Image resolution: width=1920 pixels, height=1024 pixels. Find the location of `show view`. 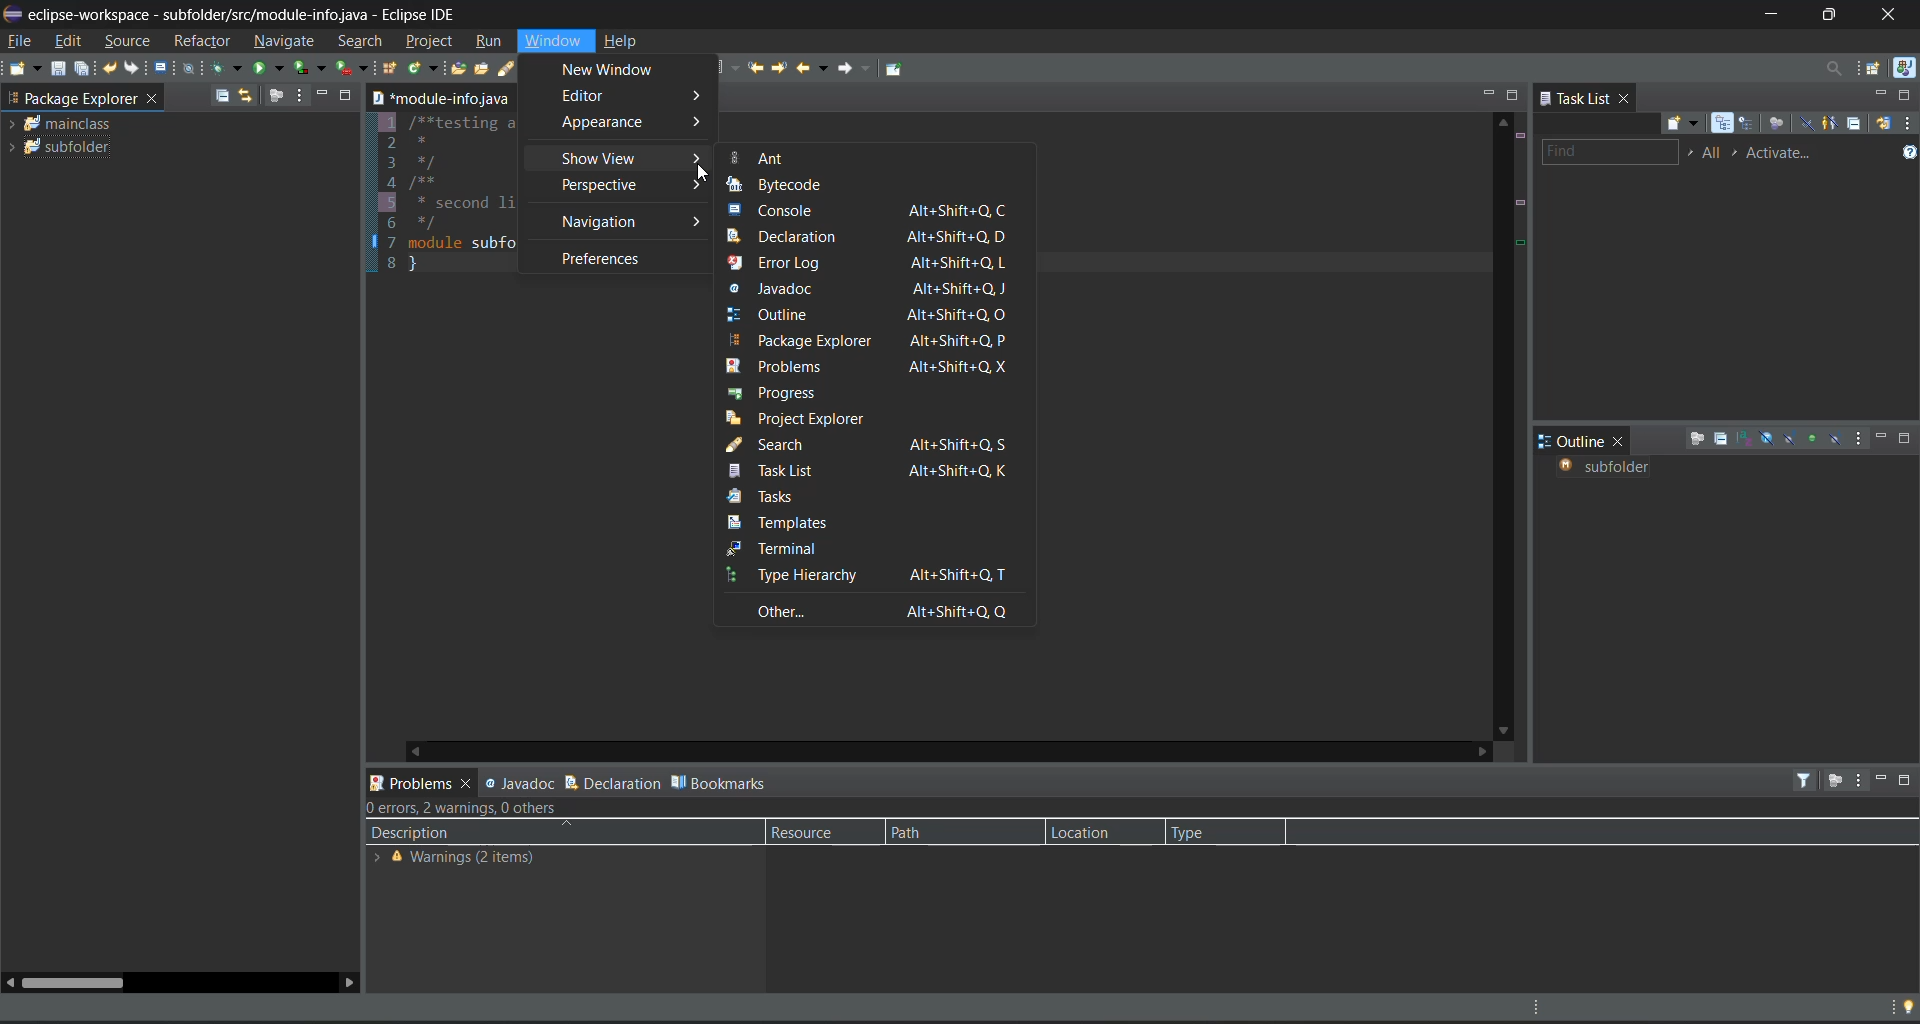

show view is located at coordinates (634, 160).